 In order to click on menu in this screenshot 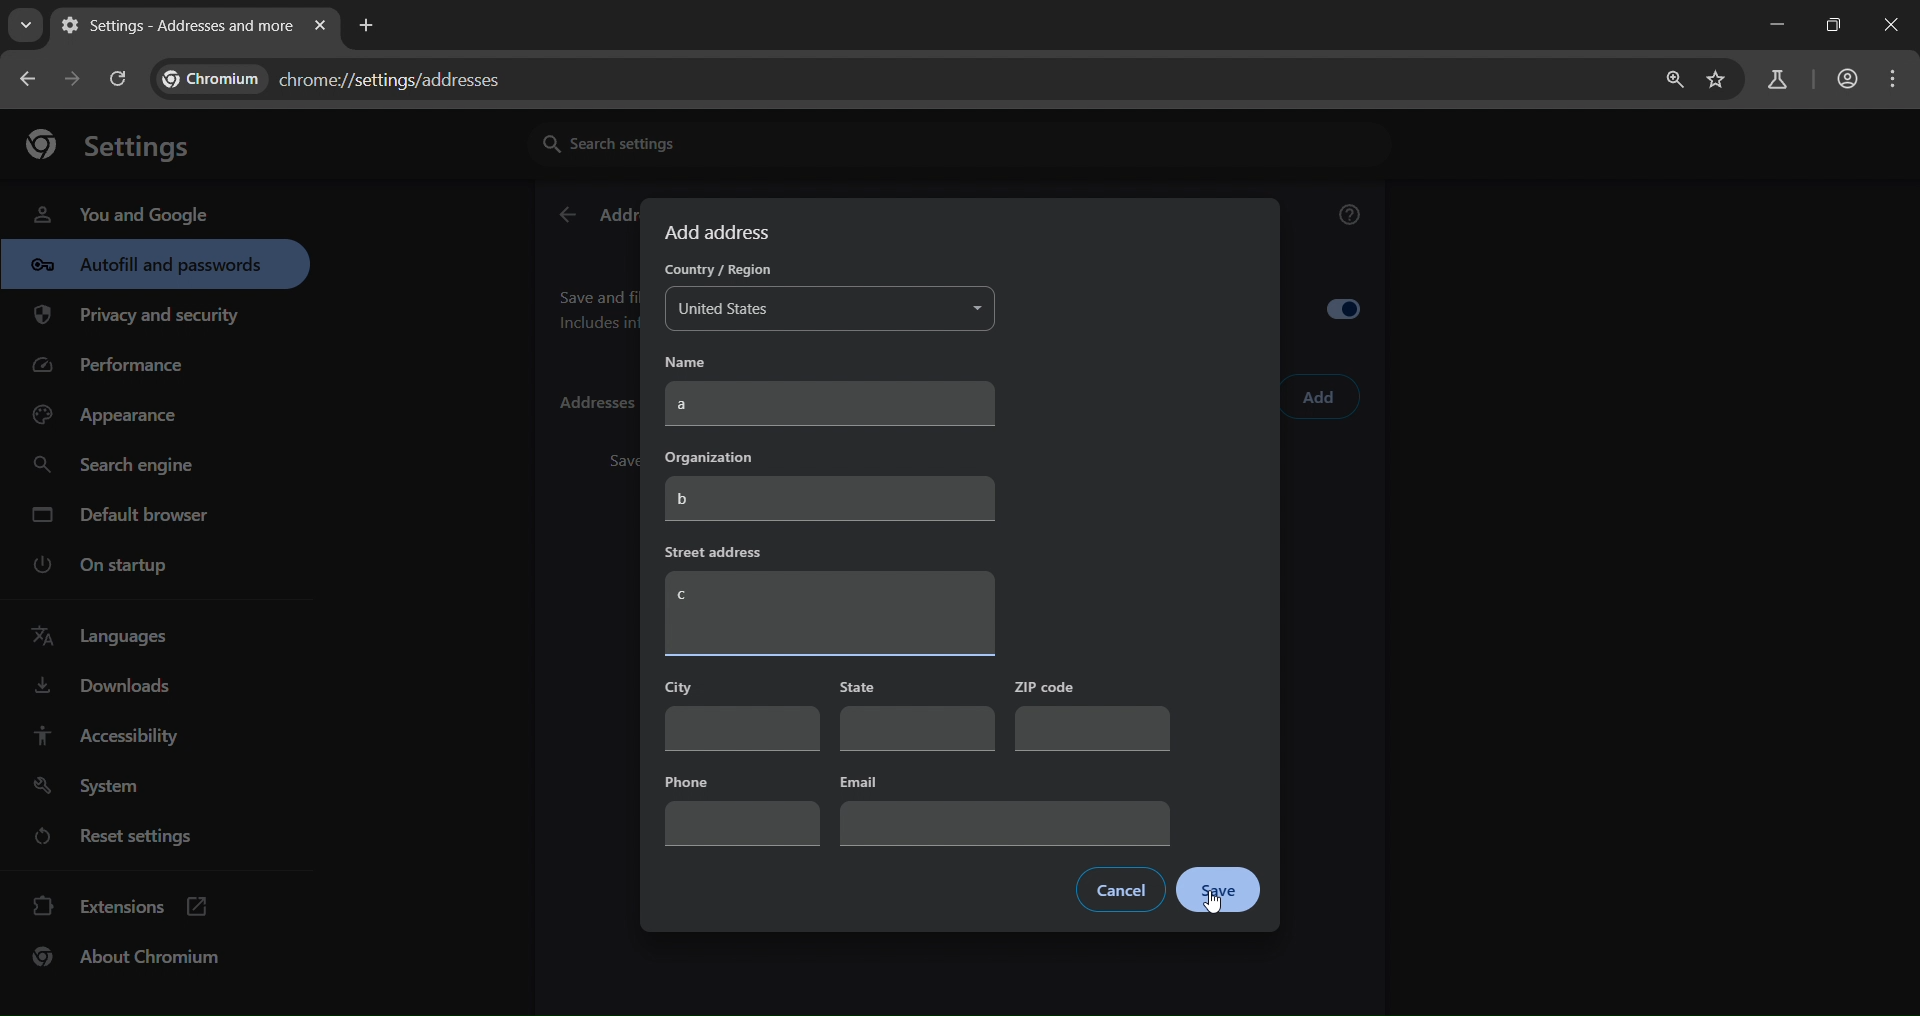, I will do `click(1898, 79)`.